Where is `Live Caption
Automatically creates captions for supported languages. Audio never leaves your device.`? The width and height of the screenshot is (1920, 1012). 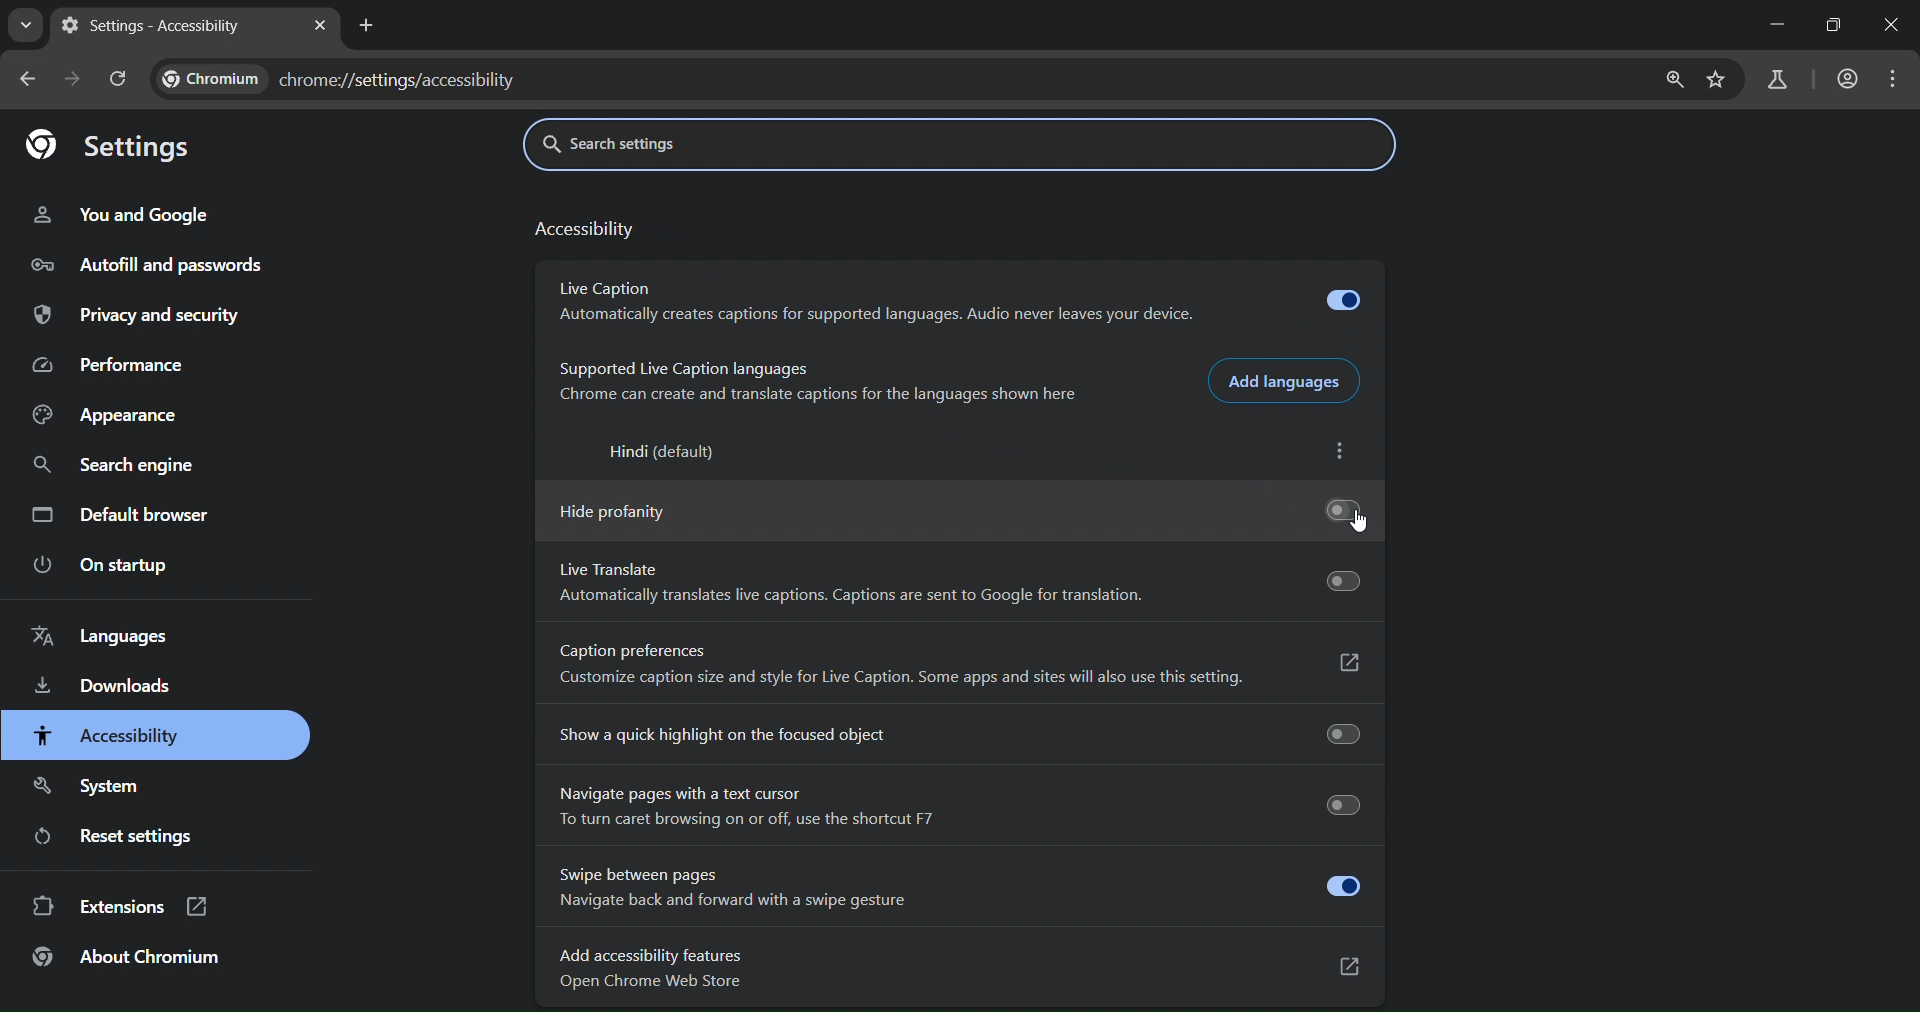 Live Caption
Automatically creates captions for supported languages. Audio never leaves your device. is located at coordinates (962, 304).